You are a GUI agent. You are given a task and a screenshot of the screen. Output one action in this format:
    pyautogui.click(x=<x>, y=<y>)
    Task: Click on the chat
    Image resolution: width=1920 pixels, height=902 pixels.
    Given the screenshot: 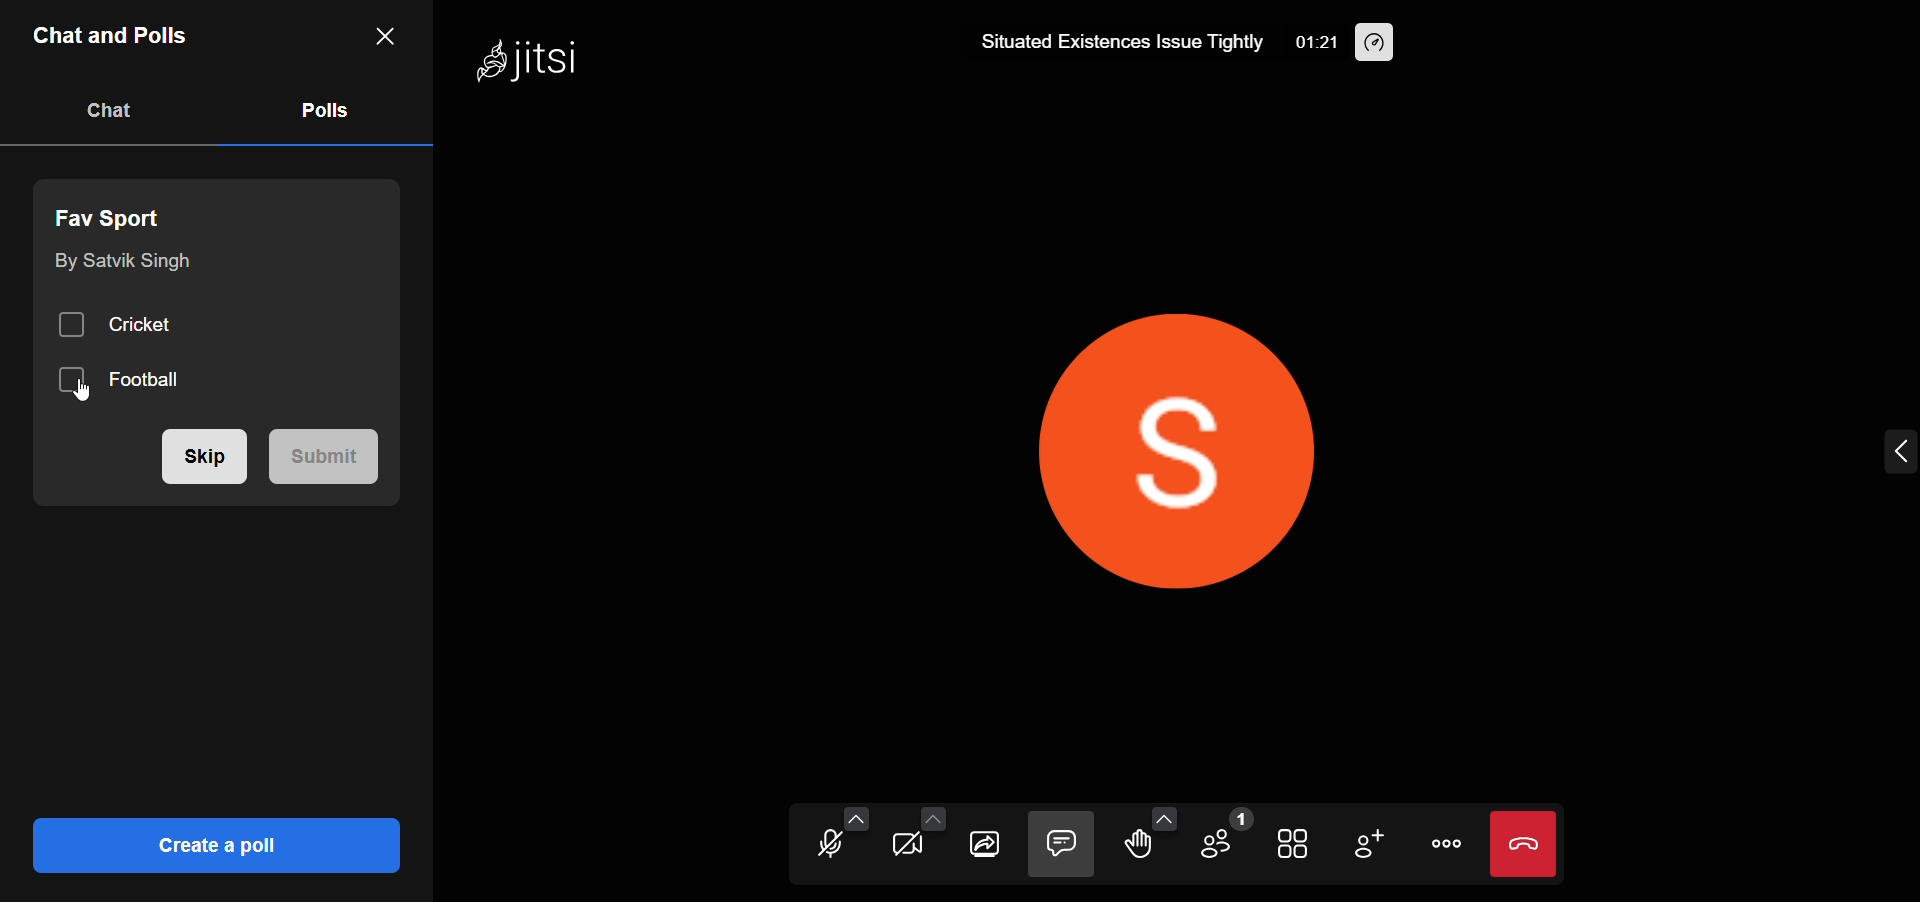 What is the action you would take?
    pyautogui.click(x=115, y=110)
    